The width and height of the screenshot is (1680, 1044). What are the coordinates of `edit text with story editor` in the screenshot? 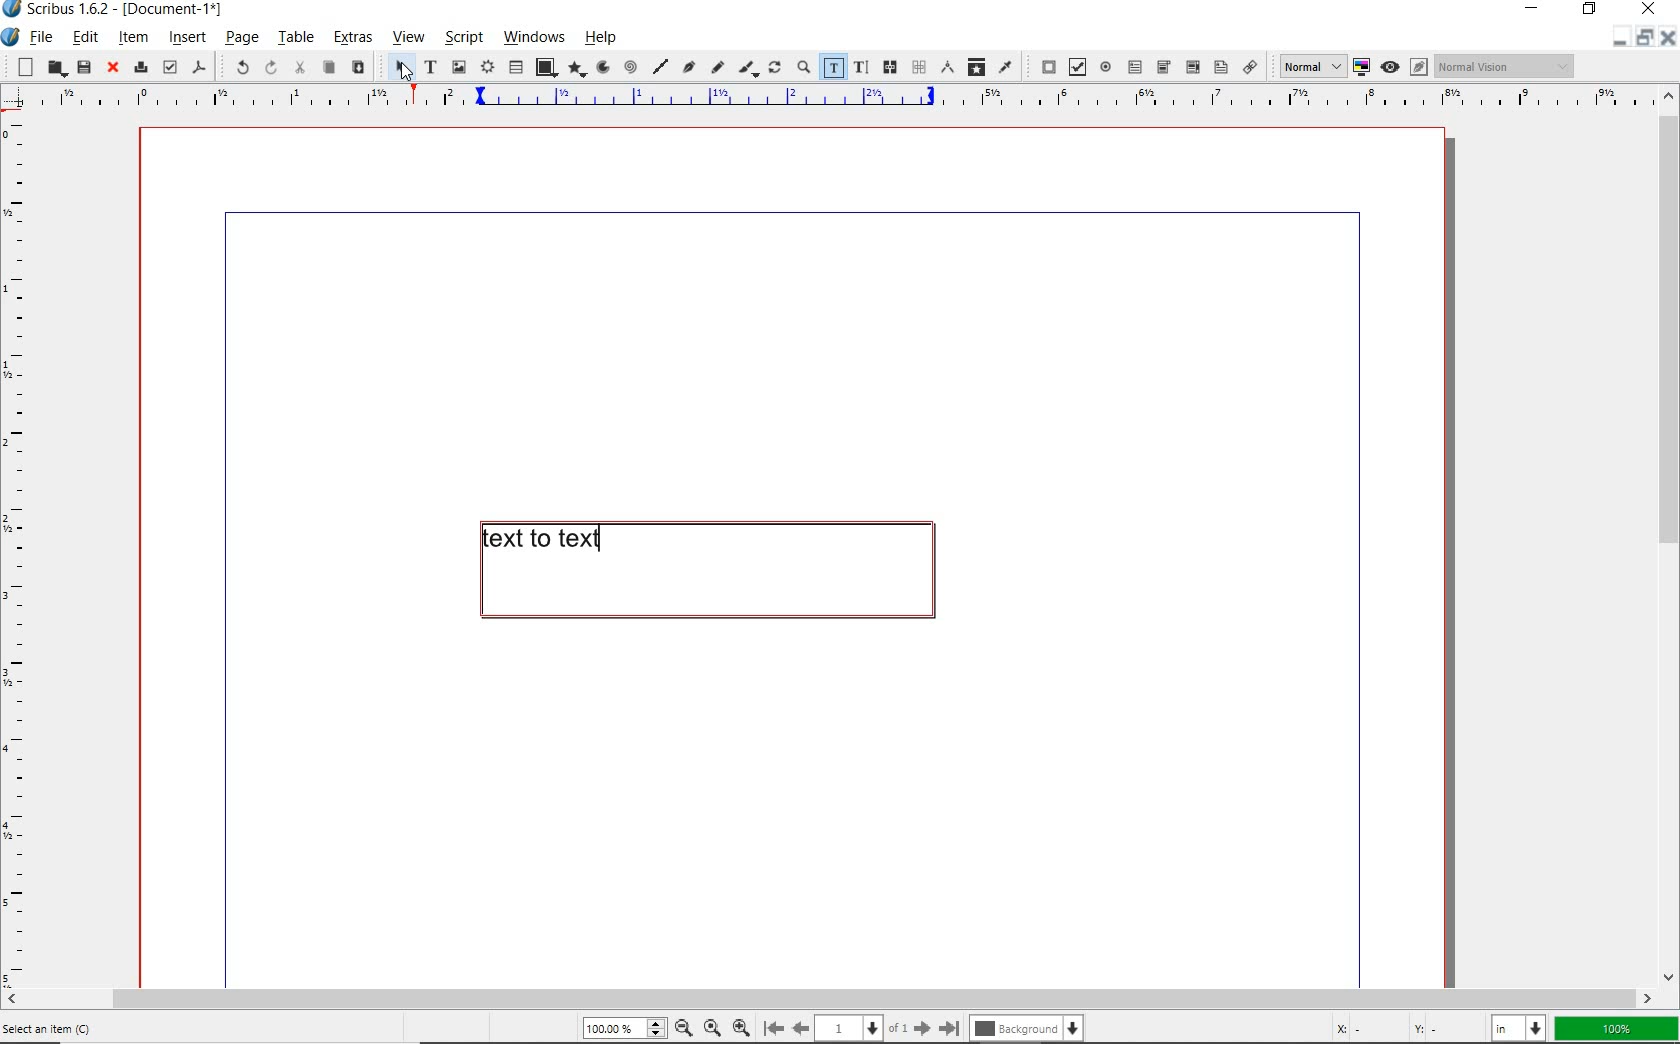 It's located at (860, 67).